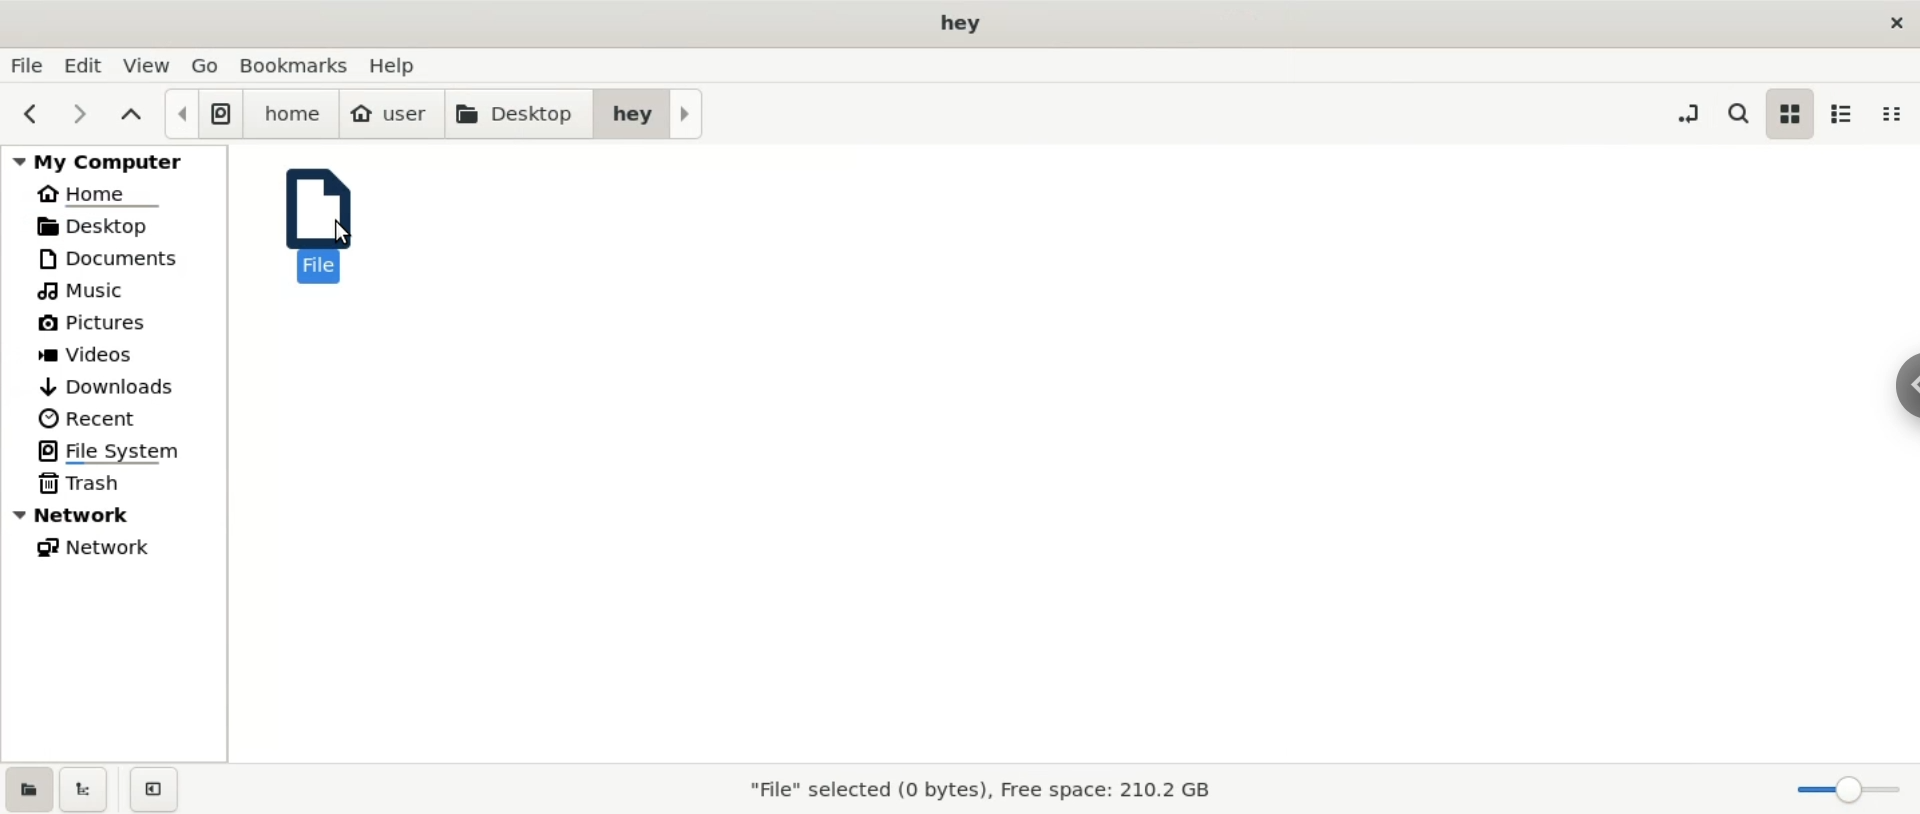 The height and width of the screenshot is (814, 1920). Describe the element at coordinates (291, 115) in the screenshot. I see `home` at that location.